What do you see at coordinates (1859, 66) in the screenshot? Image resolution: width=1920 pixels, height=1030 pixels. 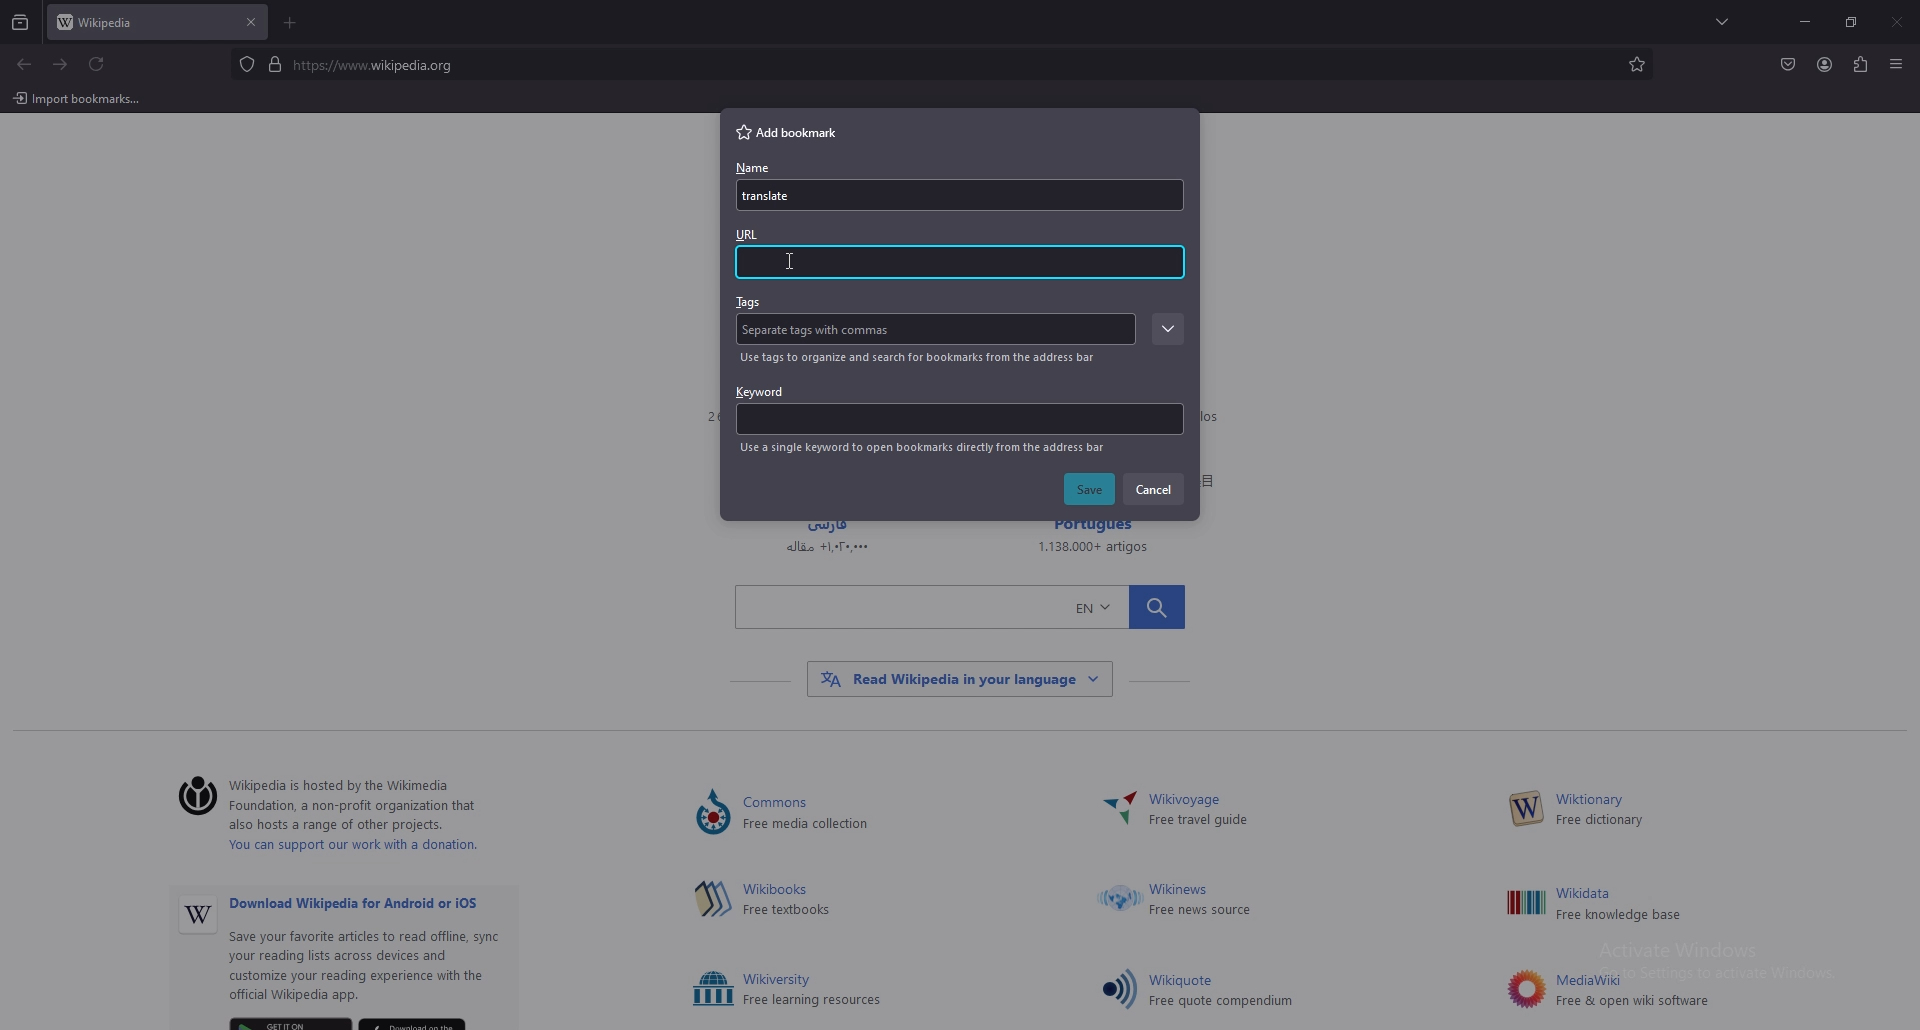 I see `extensions` at bounding box center [1859, 66].